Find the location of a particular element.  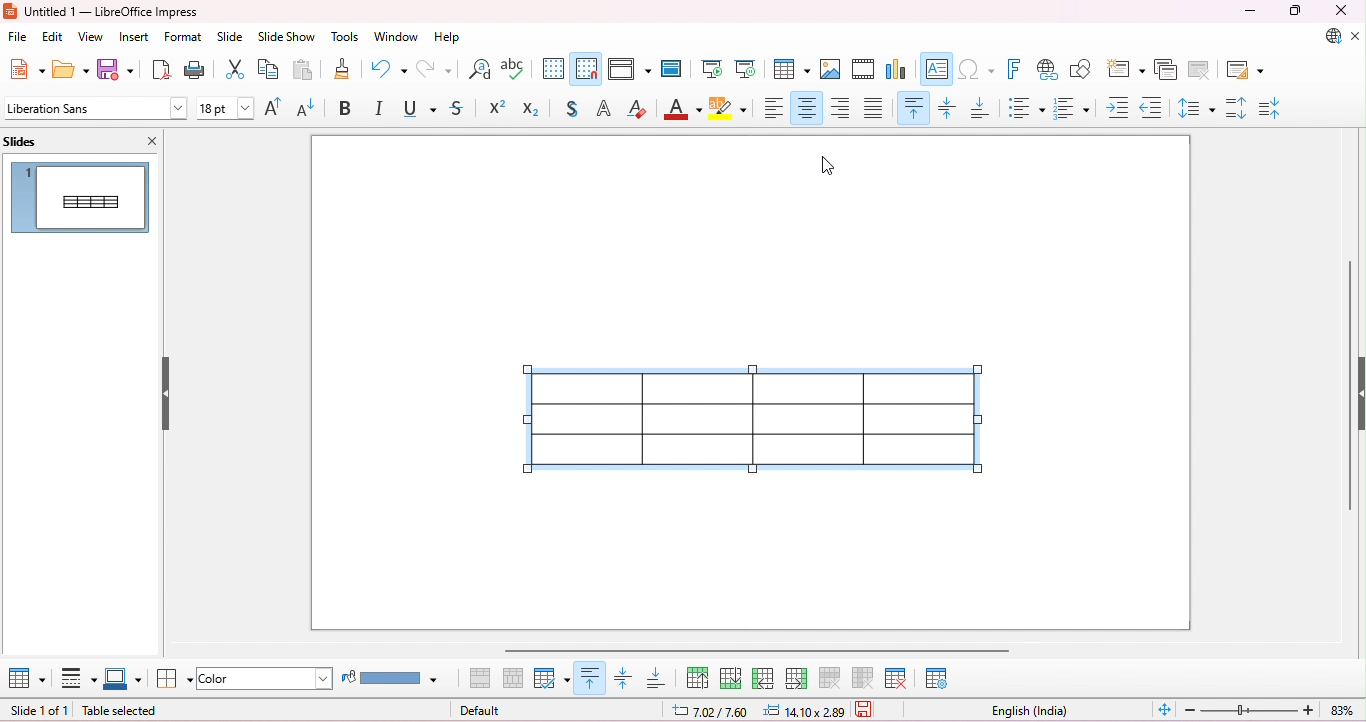

hide/show is located at coordinates (166, 394).